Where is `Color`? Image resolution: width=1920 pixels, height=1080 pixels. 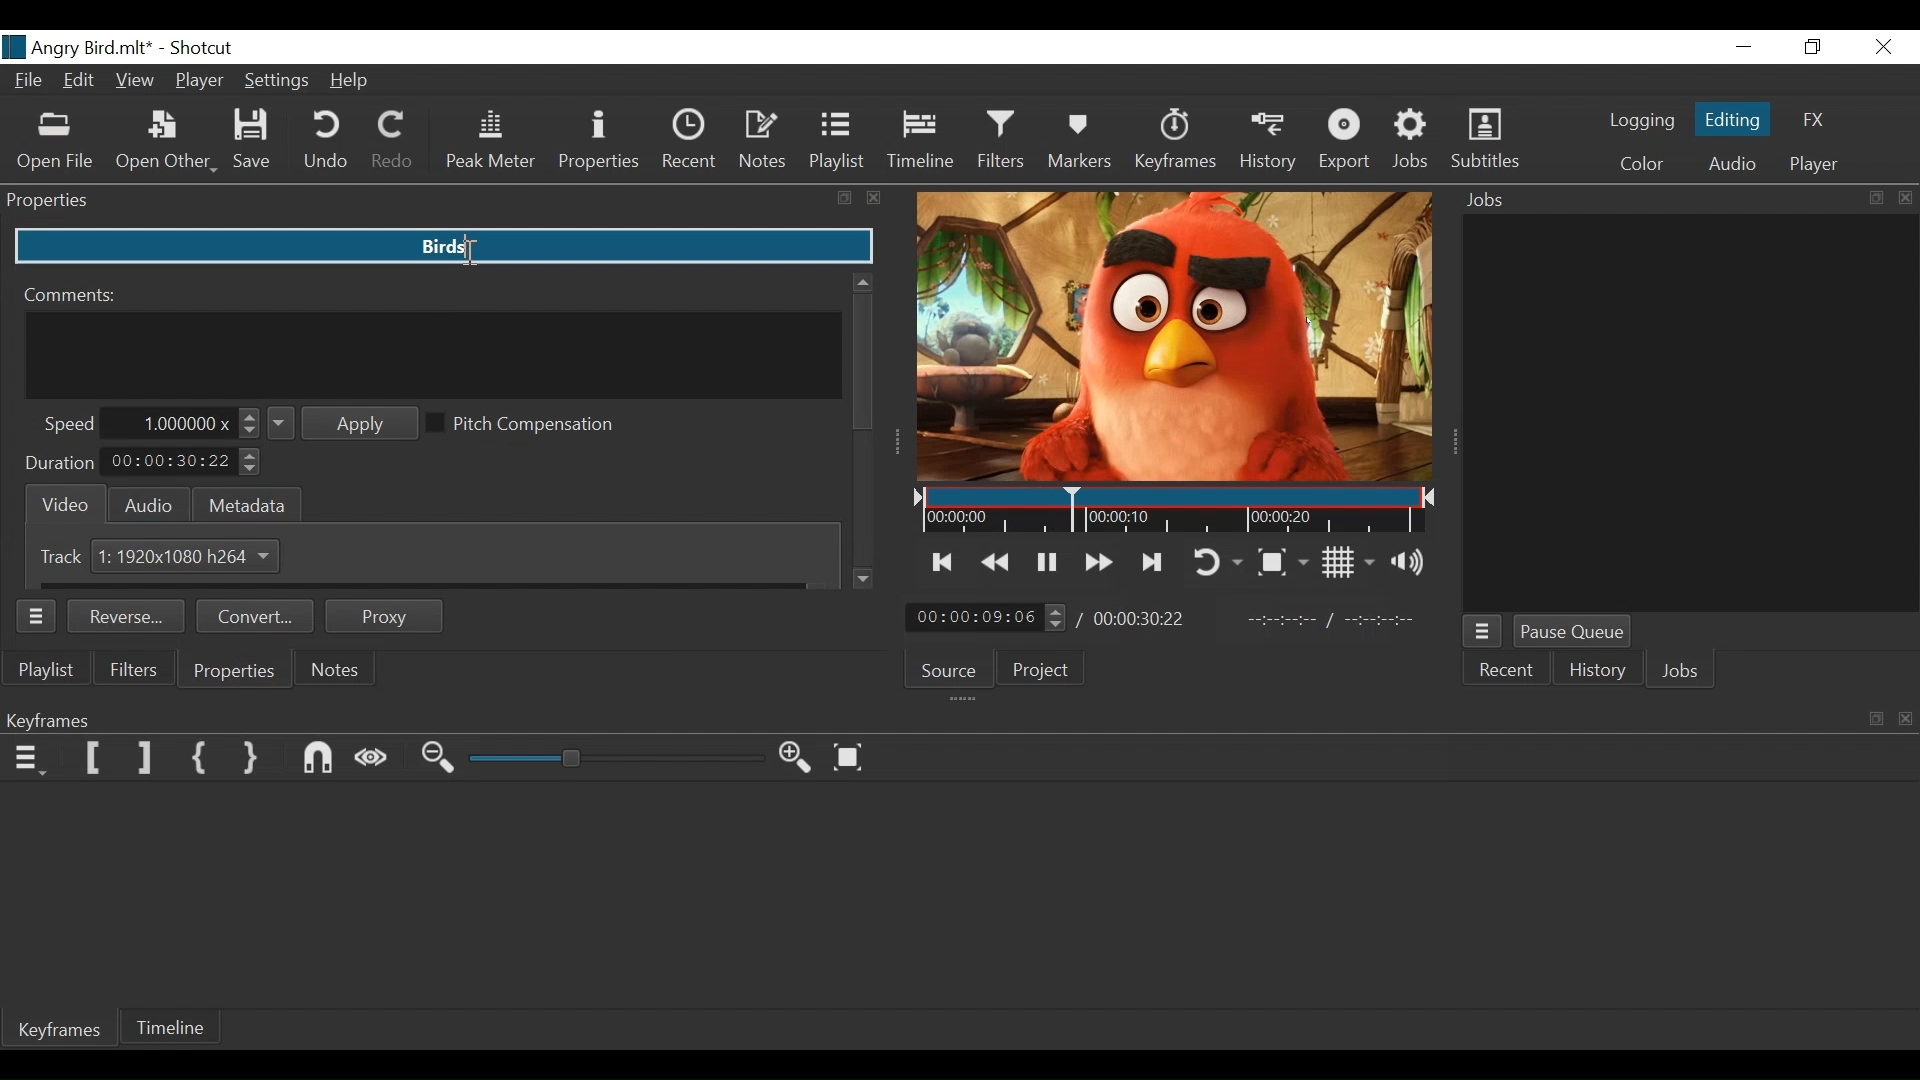 Color is located at coordinates (1641, 164).